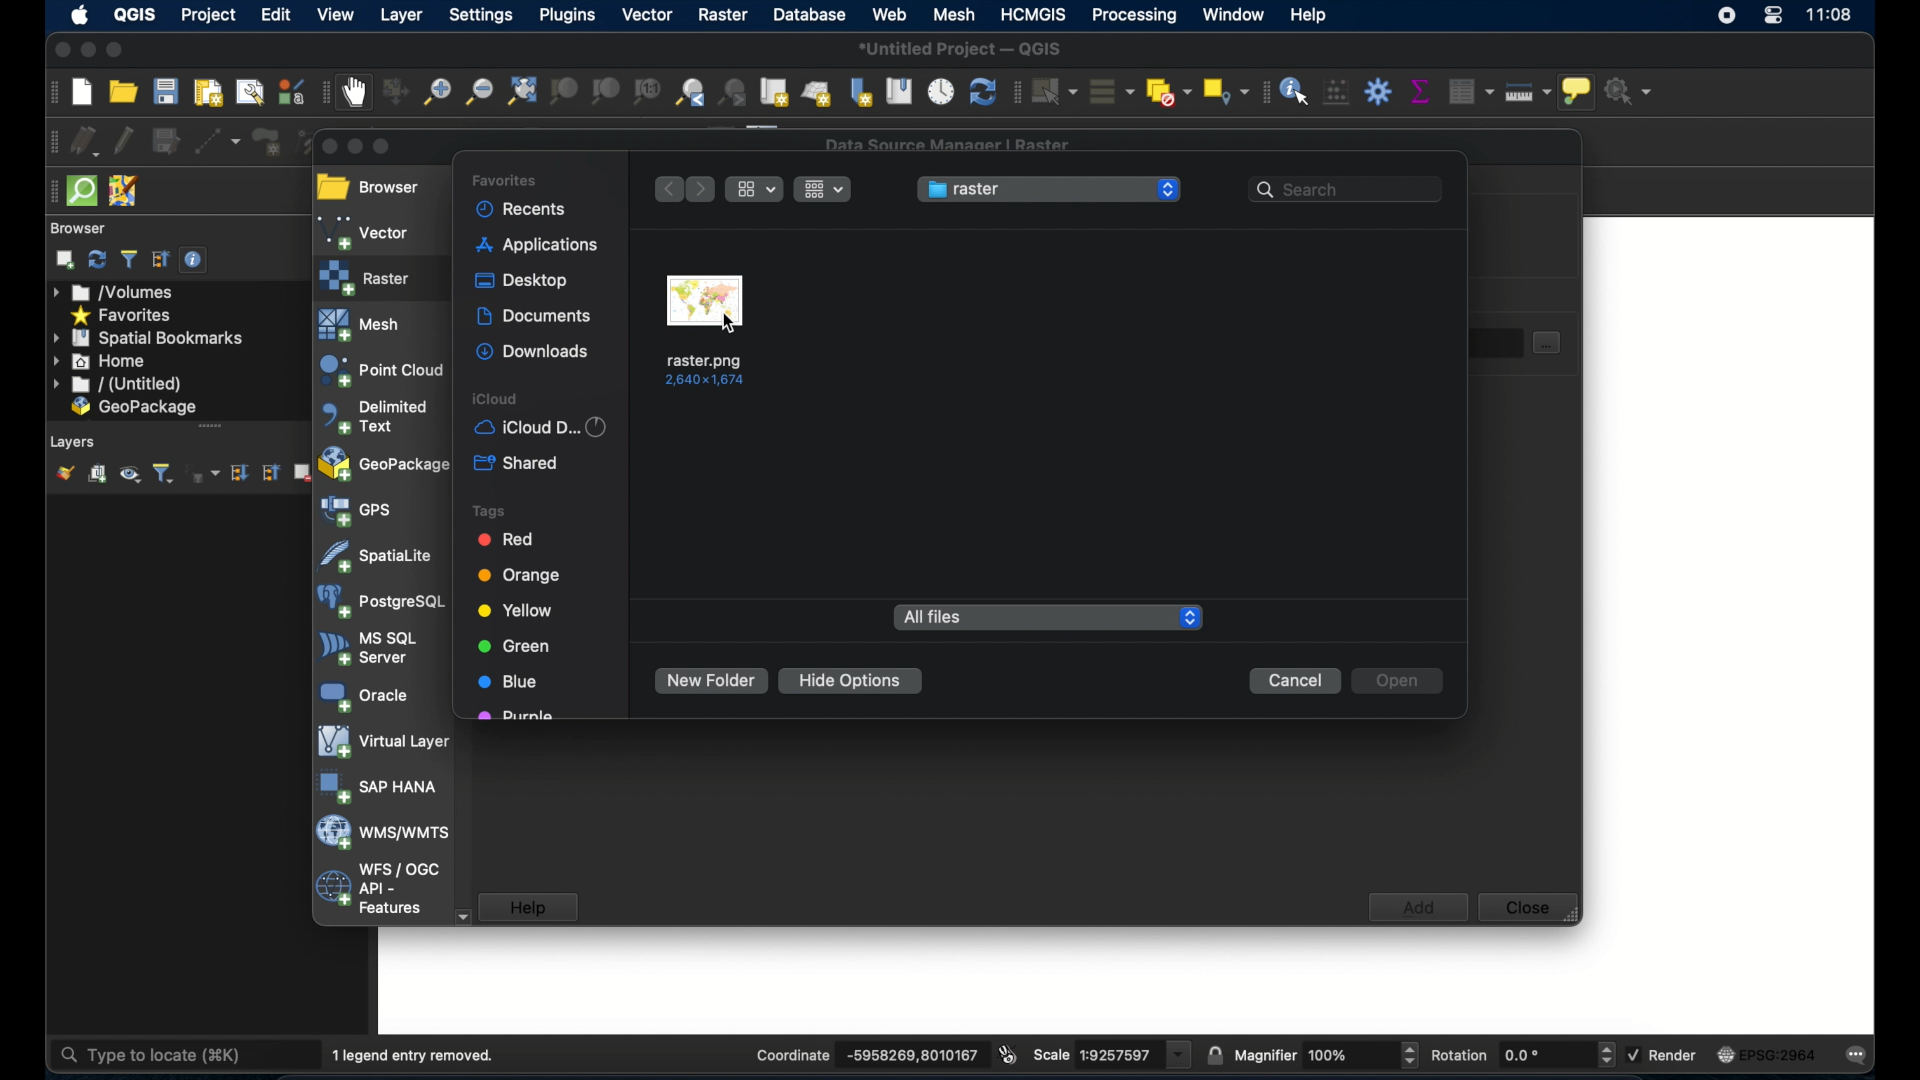  Describe the element at coordinates (247, 93) in the screenshot. I see `show layout manager` at that location.